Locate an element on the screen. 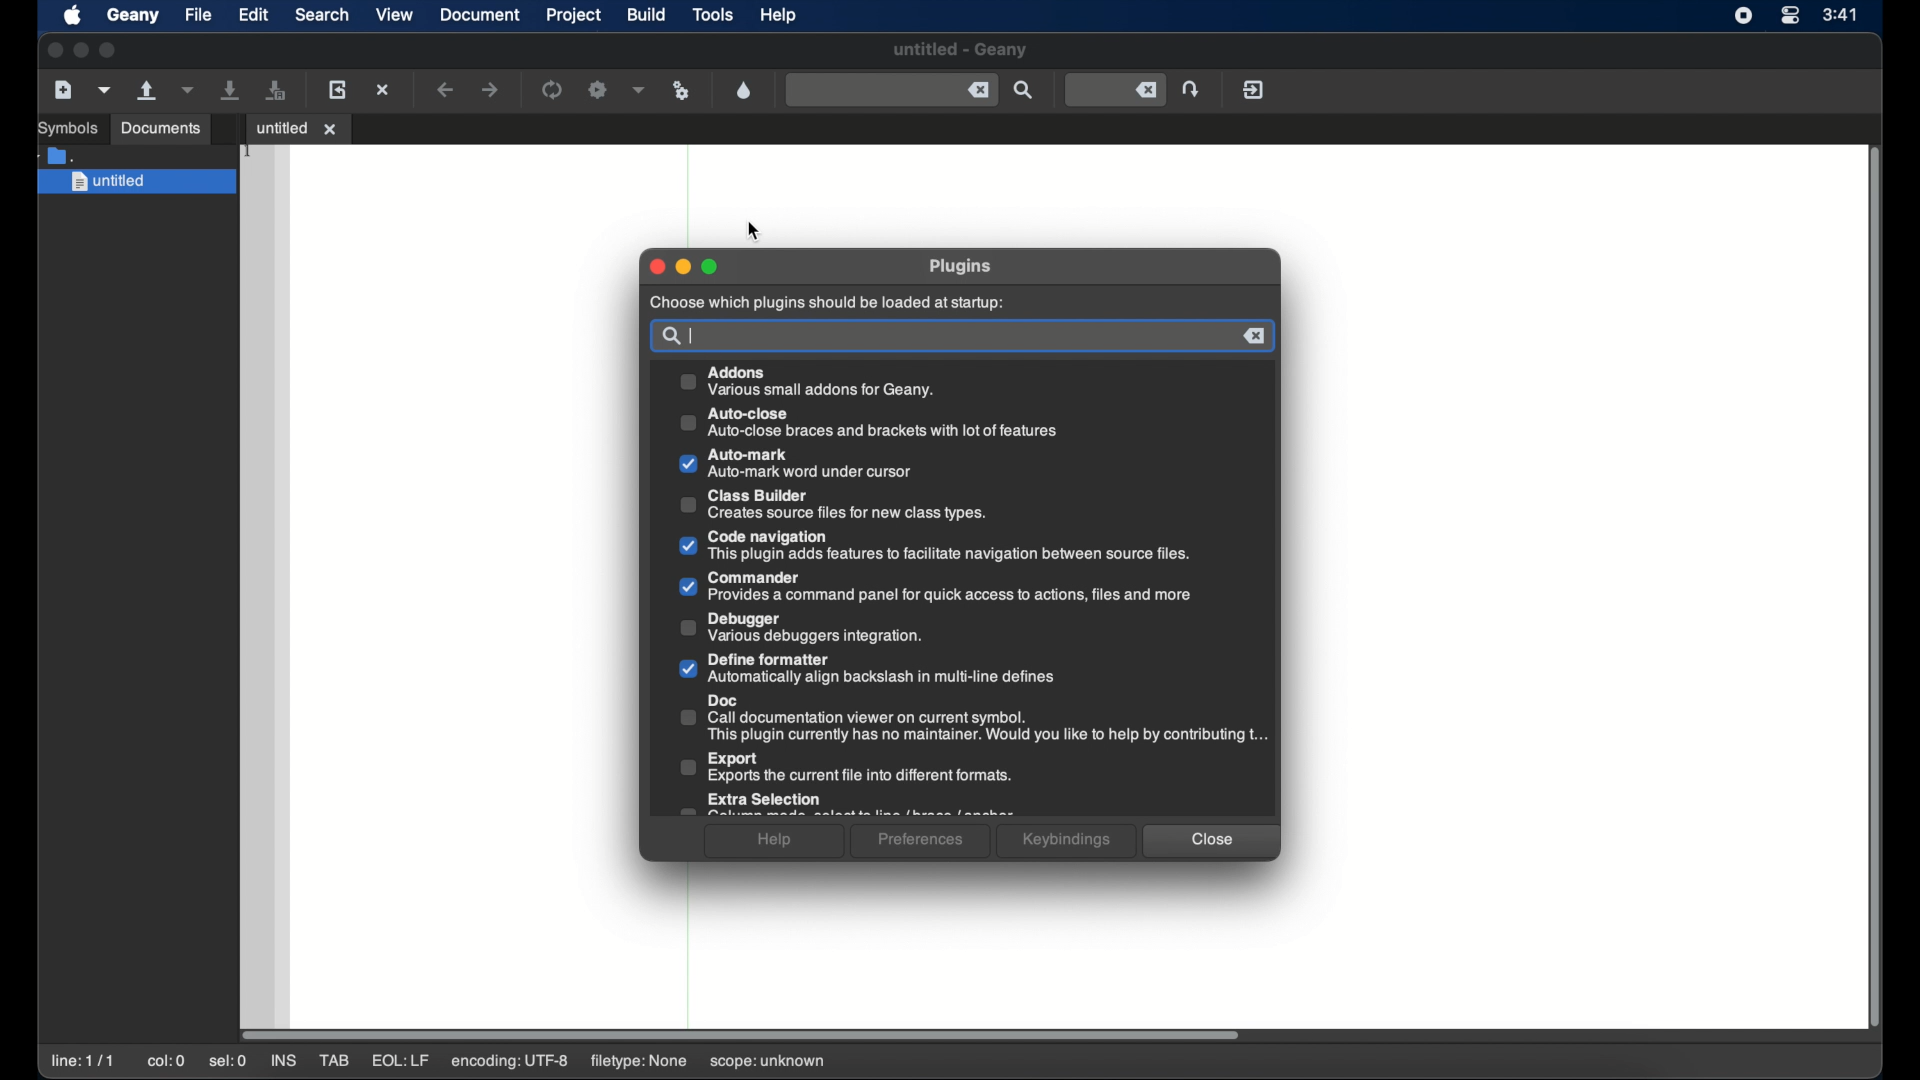  addons is located at coordinates (807, 382).